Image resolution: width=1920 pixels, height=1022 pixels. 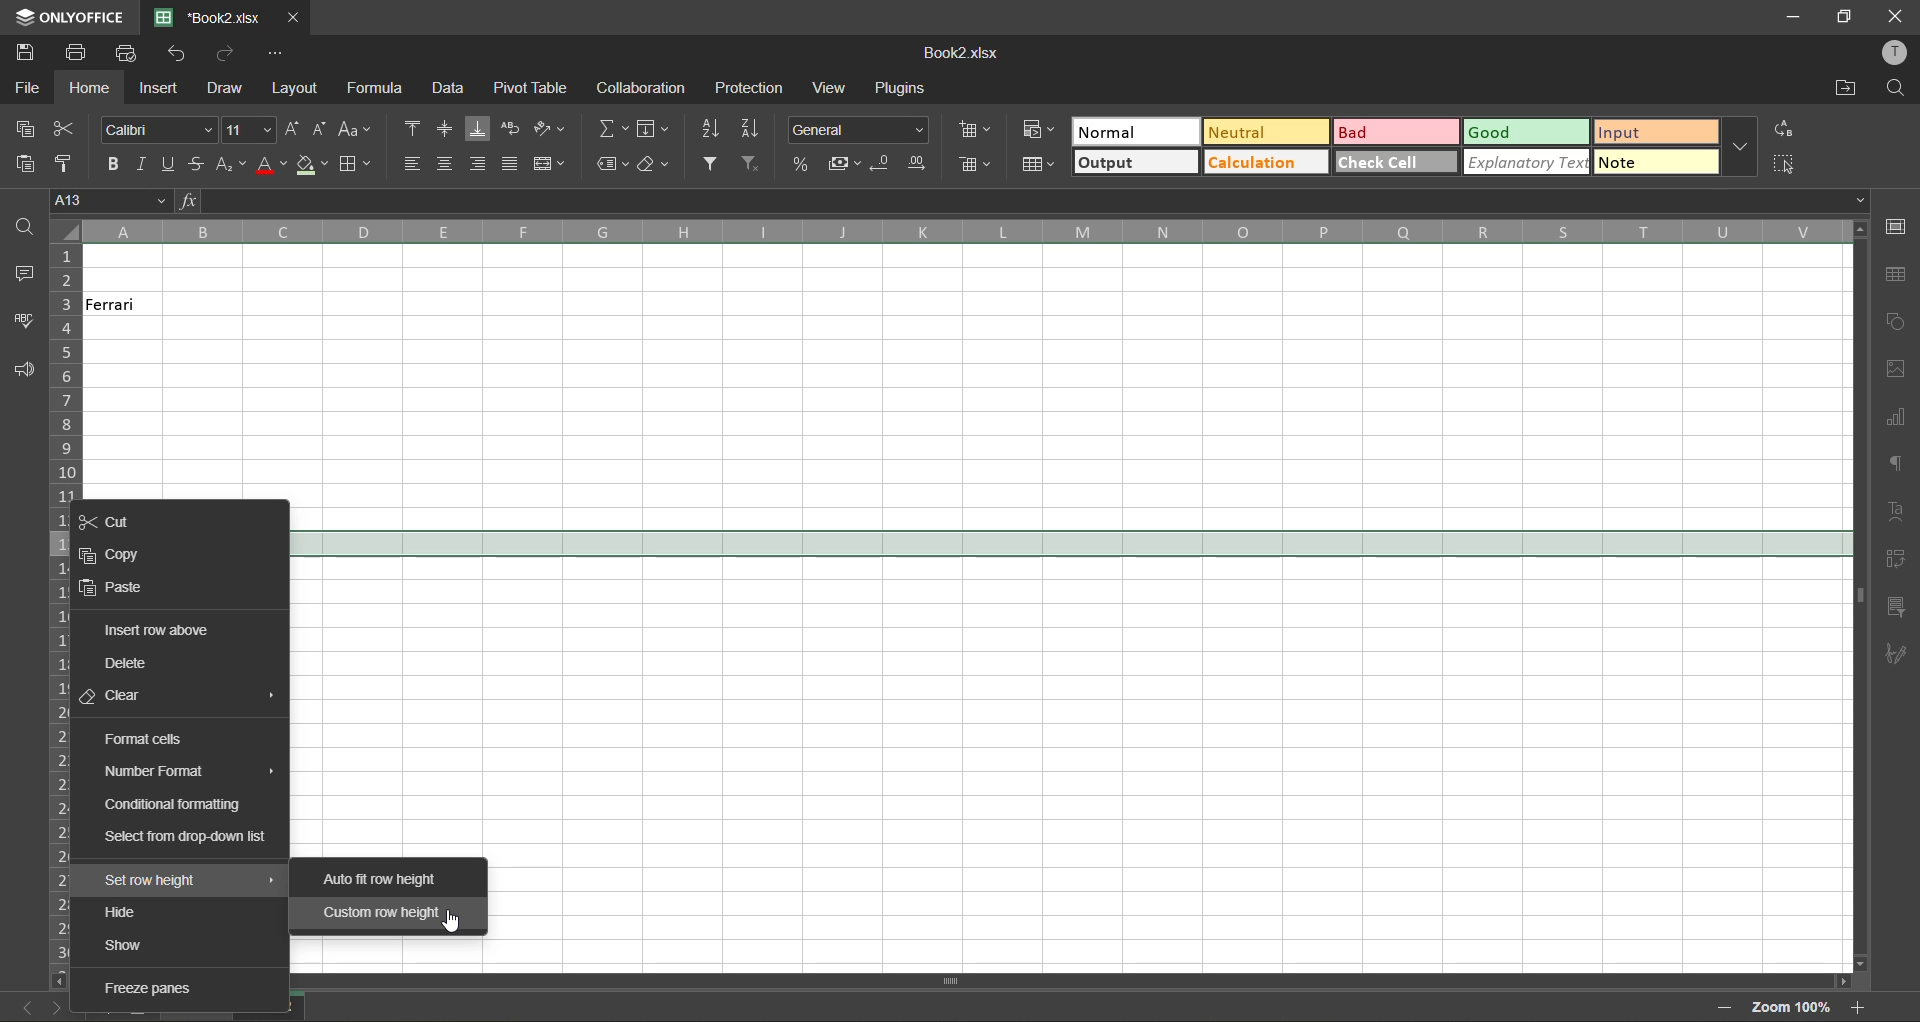 What do you see at coordinates (65, 130) in the screenshot?
I see `cut` at bounding box center [65, 130].